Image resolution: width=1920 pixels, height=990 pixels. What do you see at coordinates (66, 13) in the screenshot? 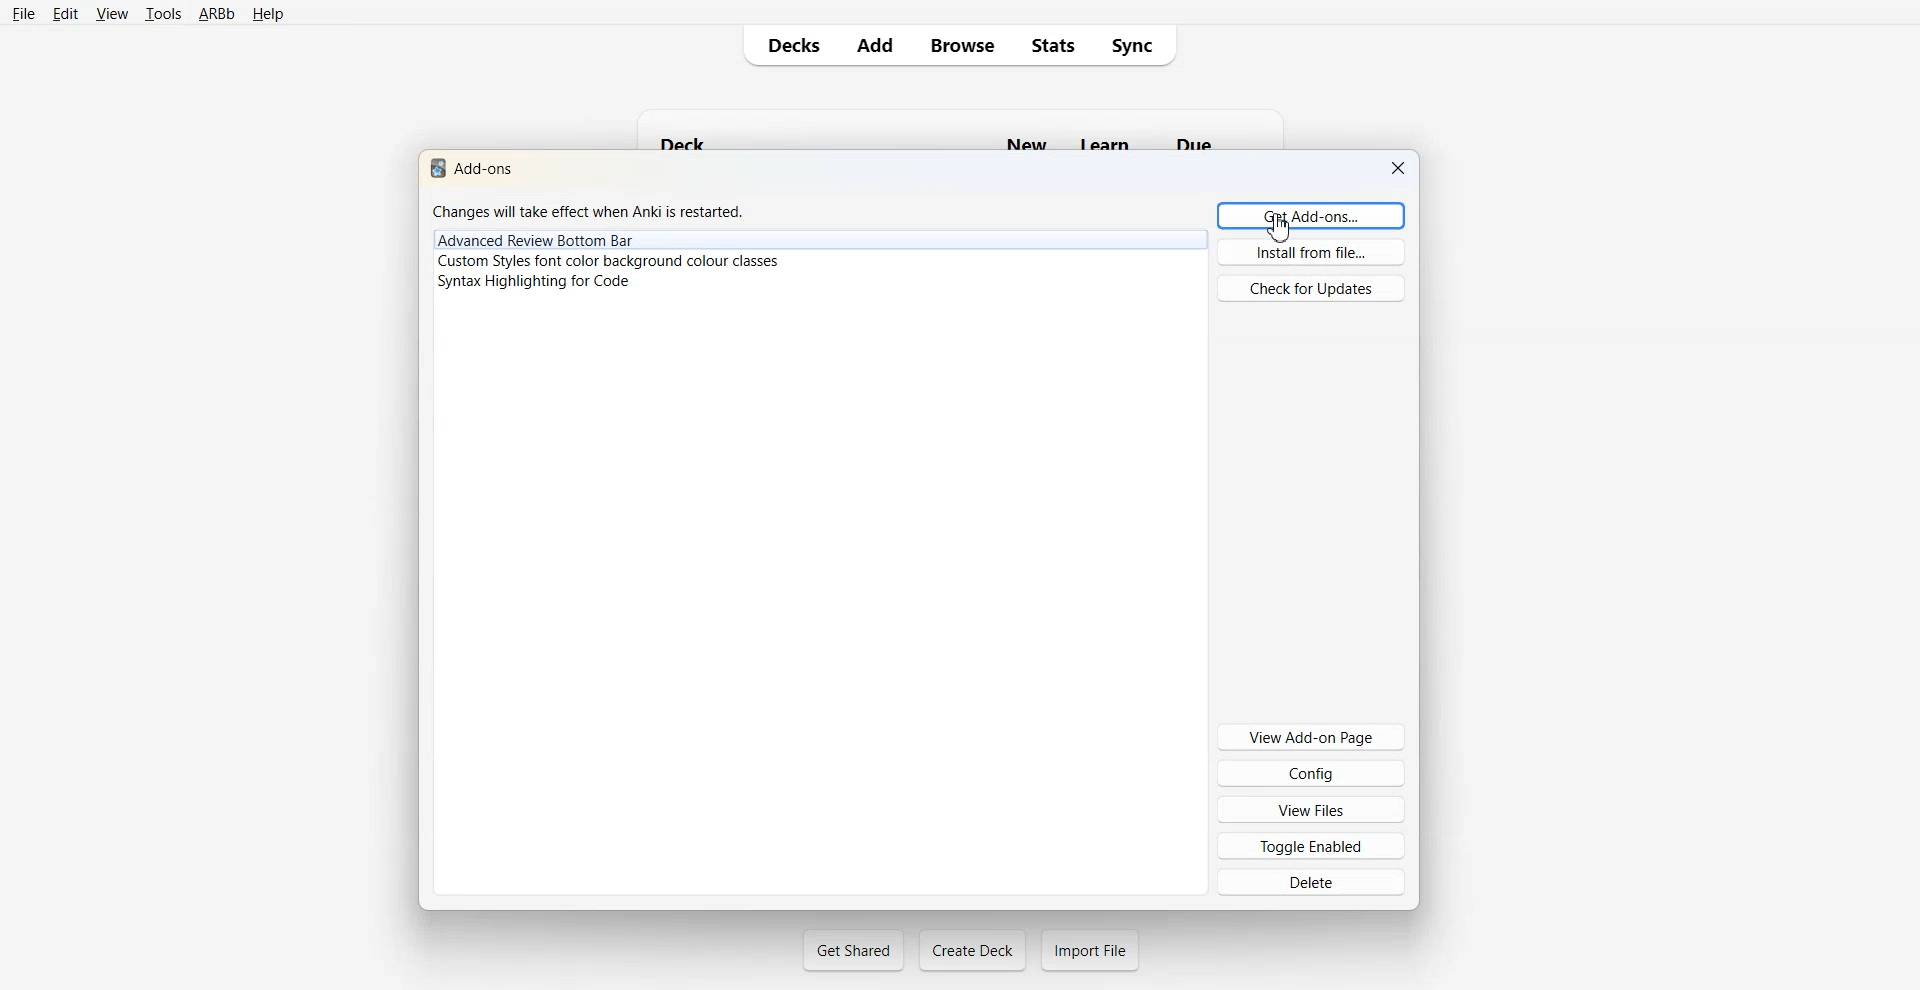
I see `Edit` at bounding box center [66, 13].